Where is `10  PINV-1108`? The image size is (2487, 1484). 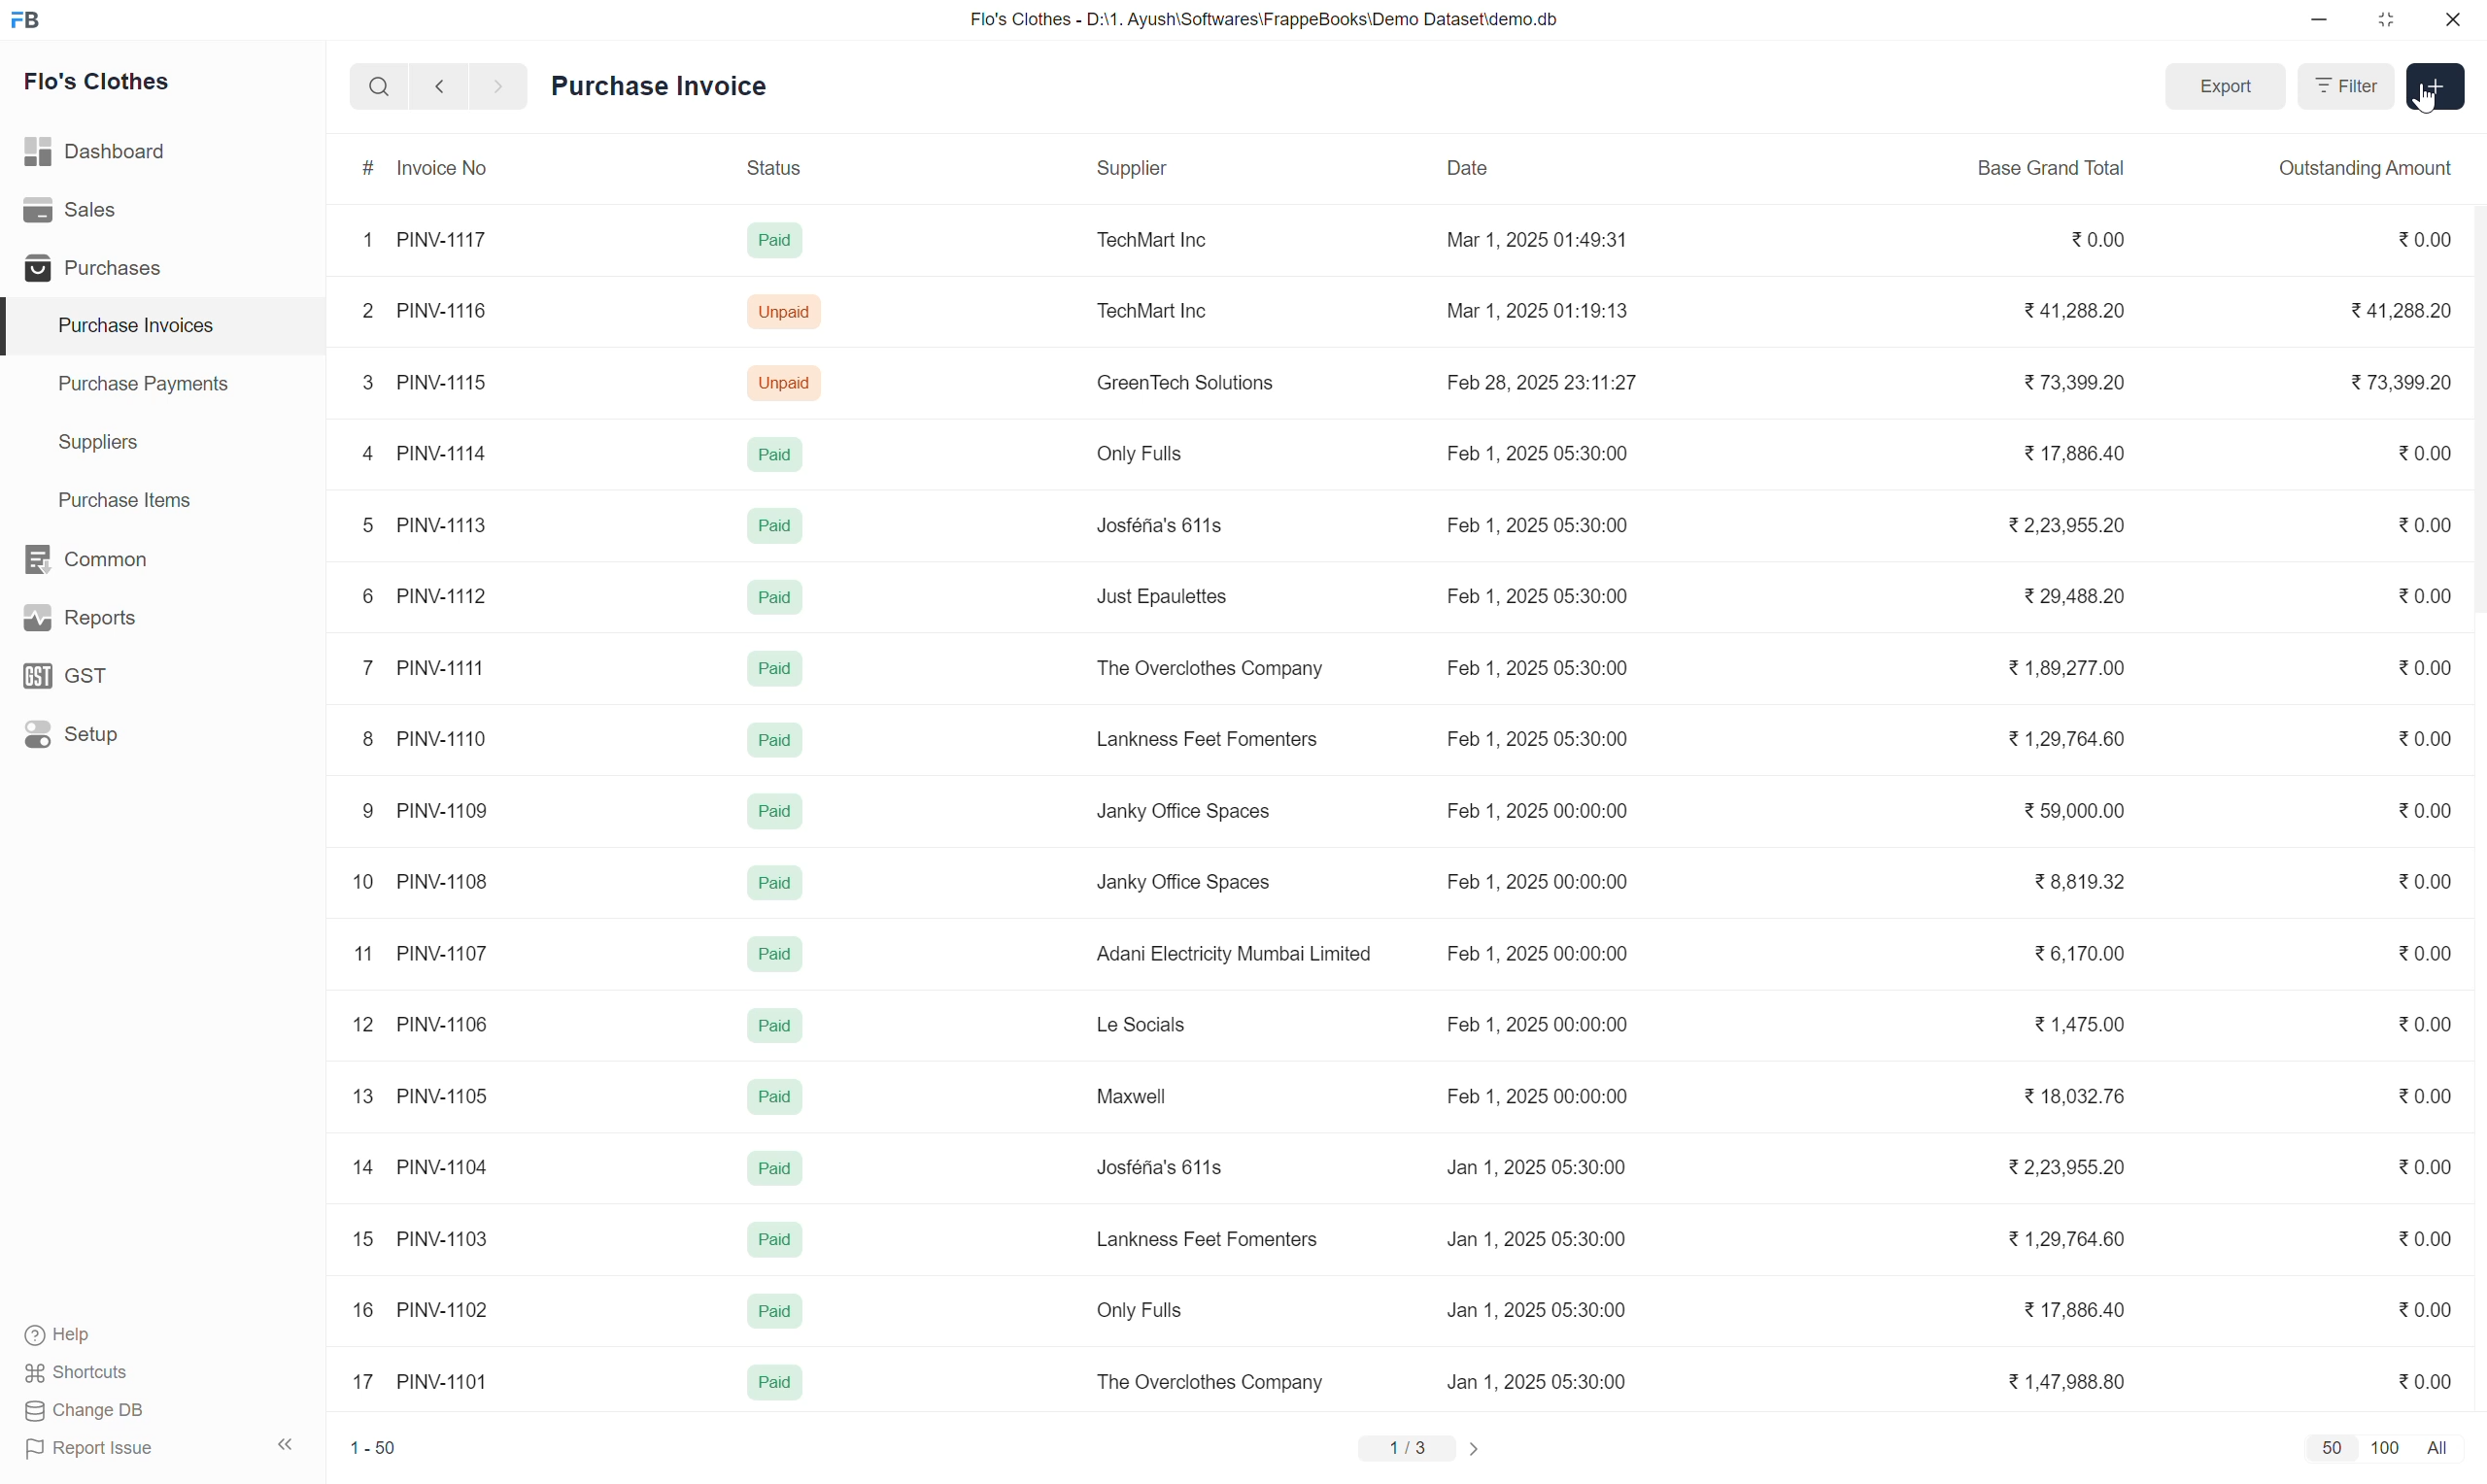
10  PINV-1108 is located at coordinates (419, 882).